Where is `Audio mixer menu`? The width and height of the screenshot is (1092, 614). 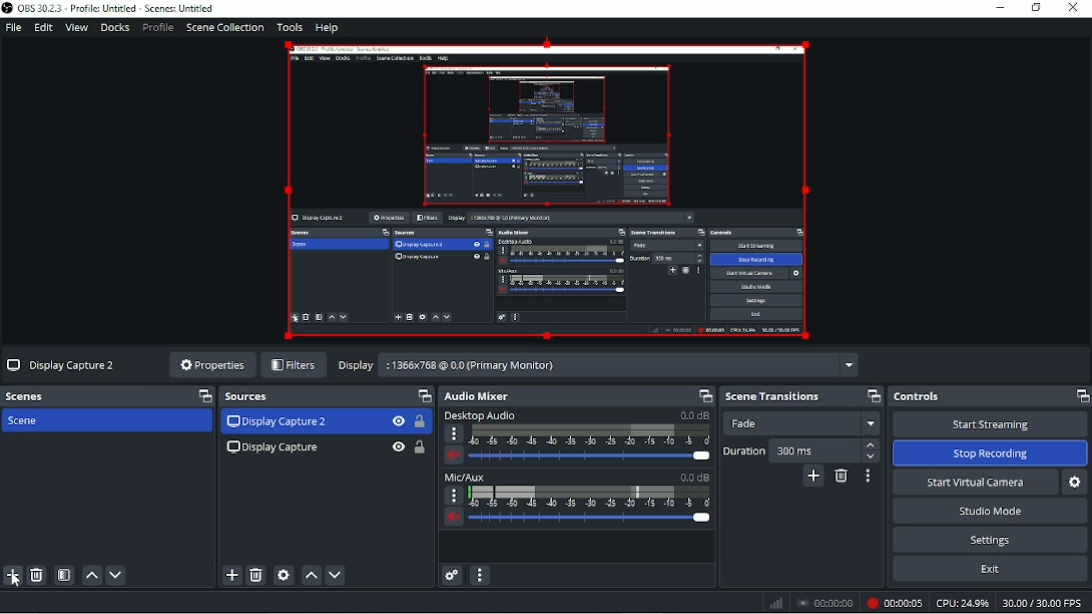
Audio mixer menu is located at coordinates (479, 577).